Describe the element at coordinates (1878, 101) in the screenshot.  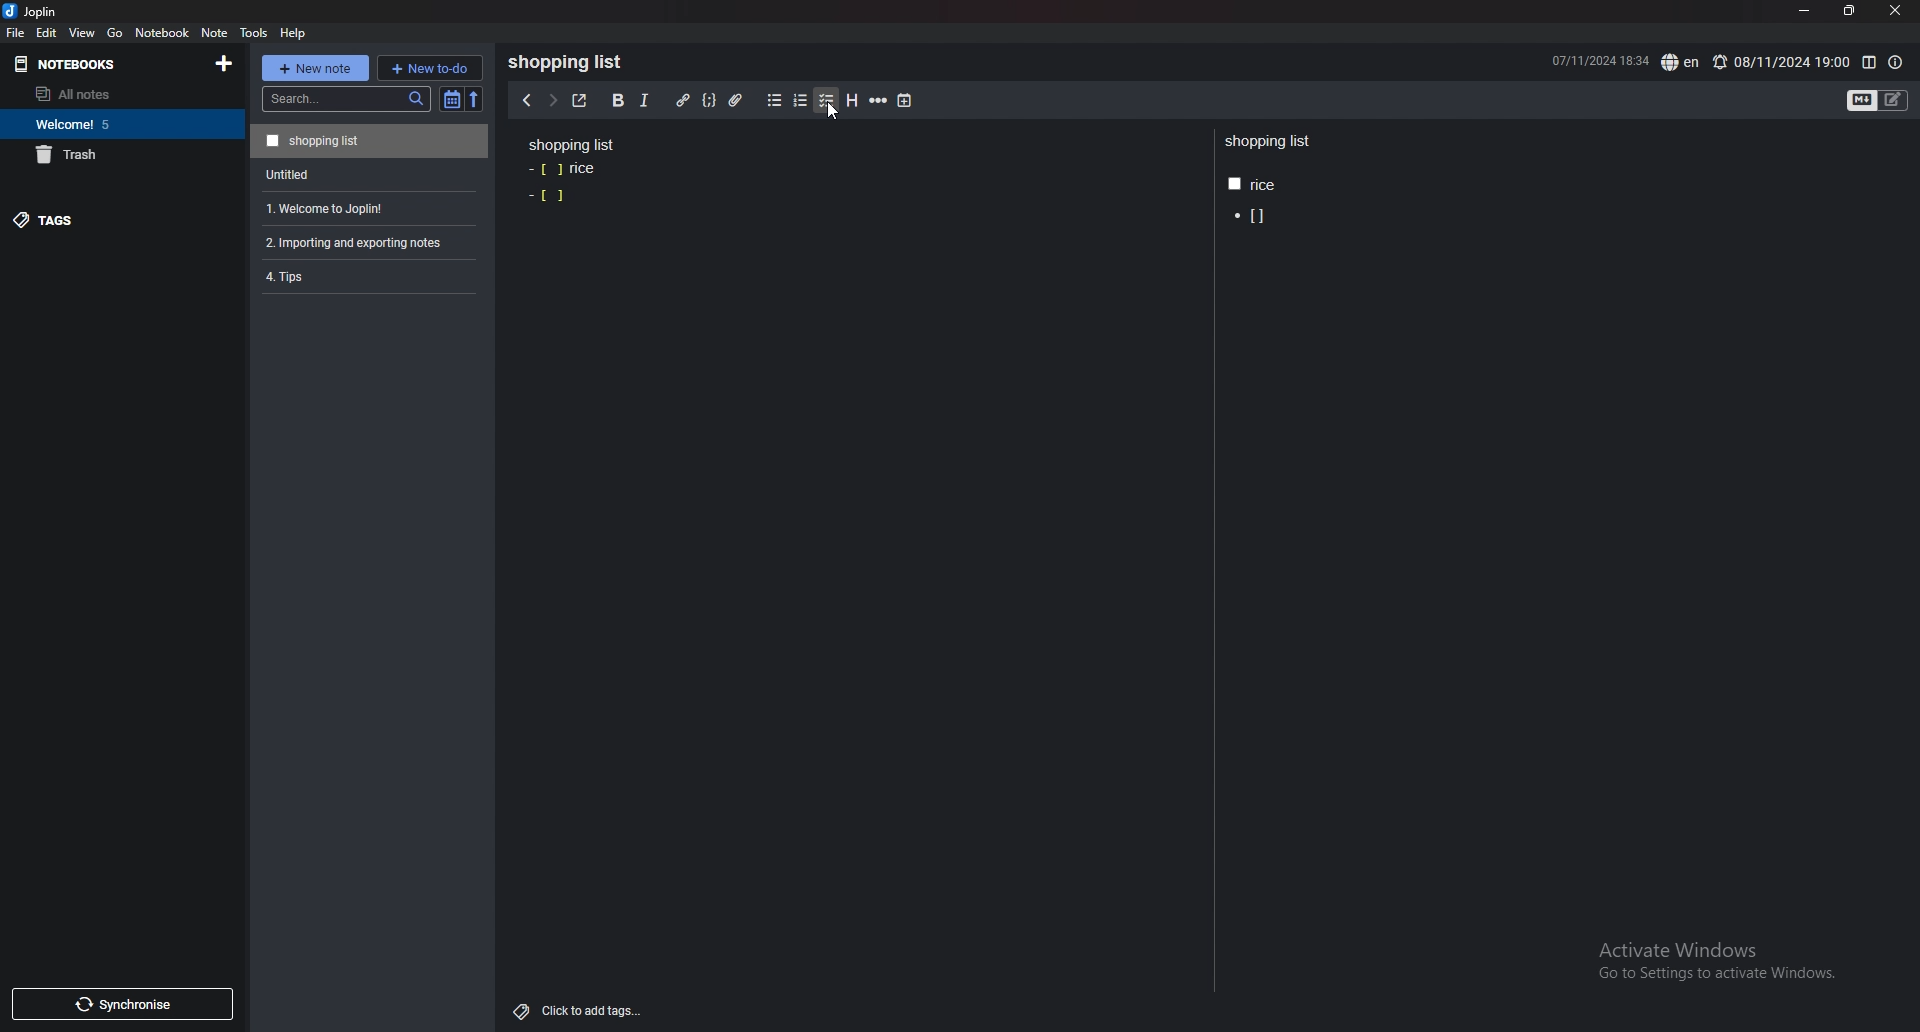
I see `toggle editors` at that location.